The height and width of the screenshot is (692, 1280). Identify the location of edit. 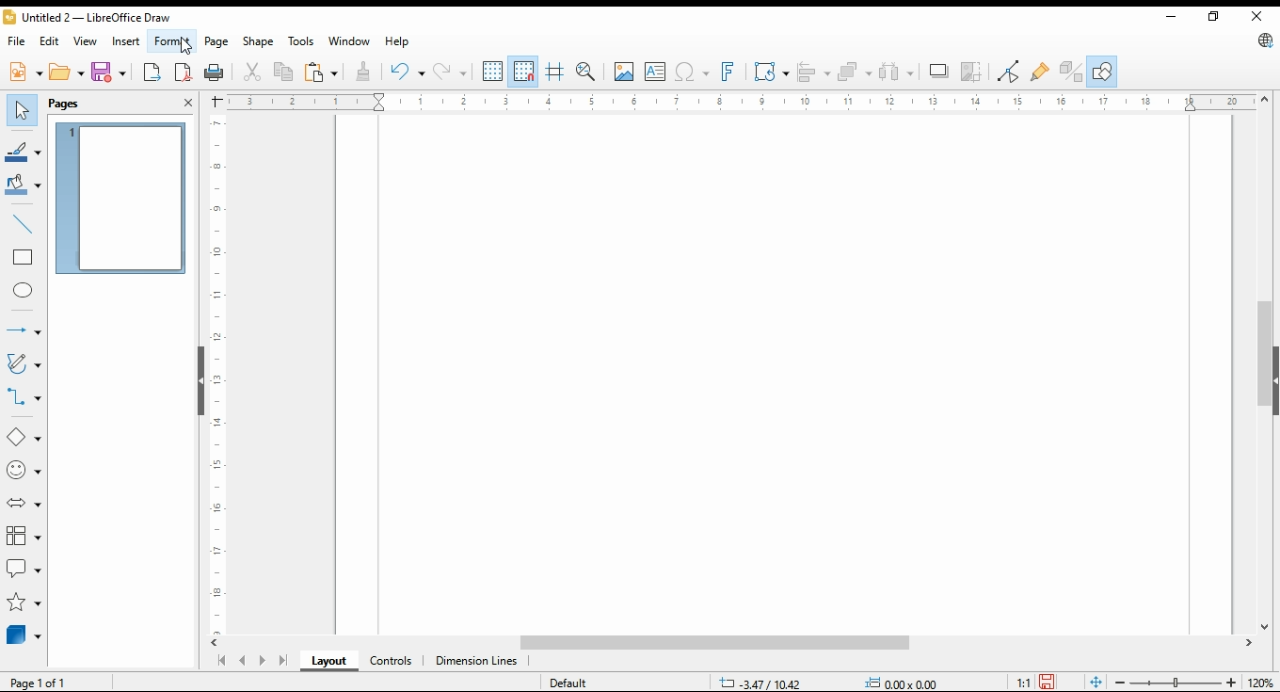
(48, 39).